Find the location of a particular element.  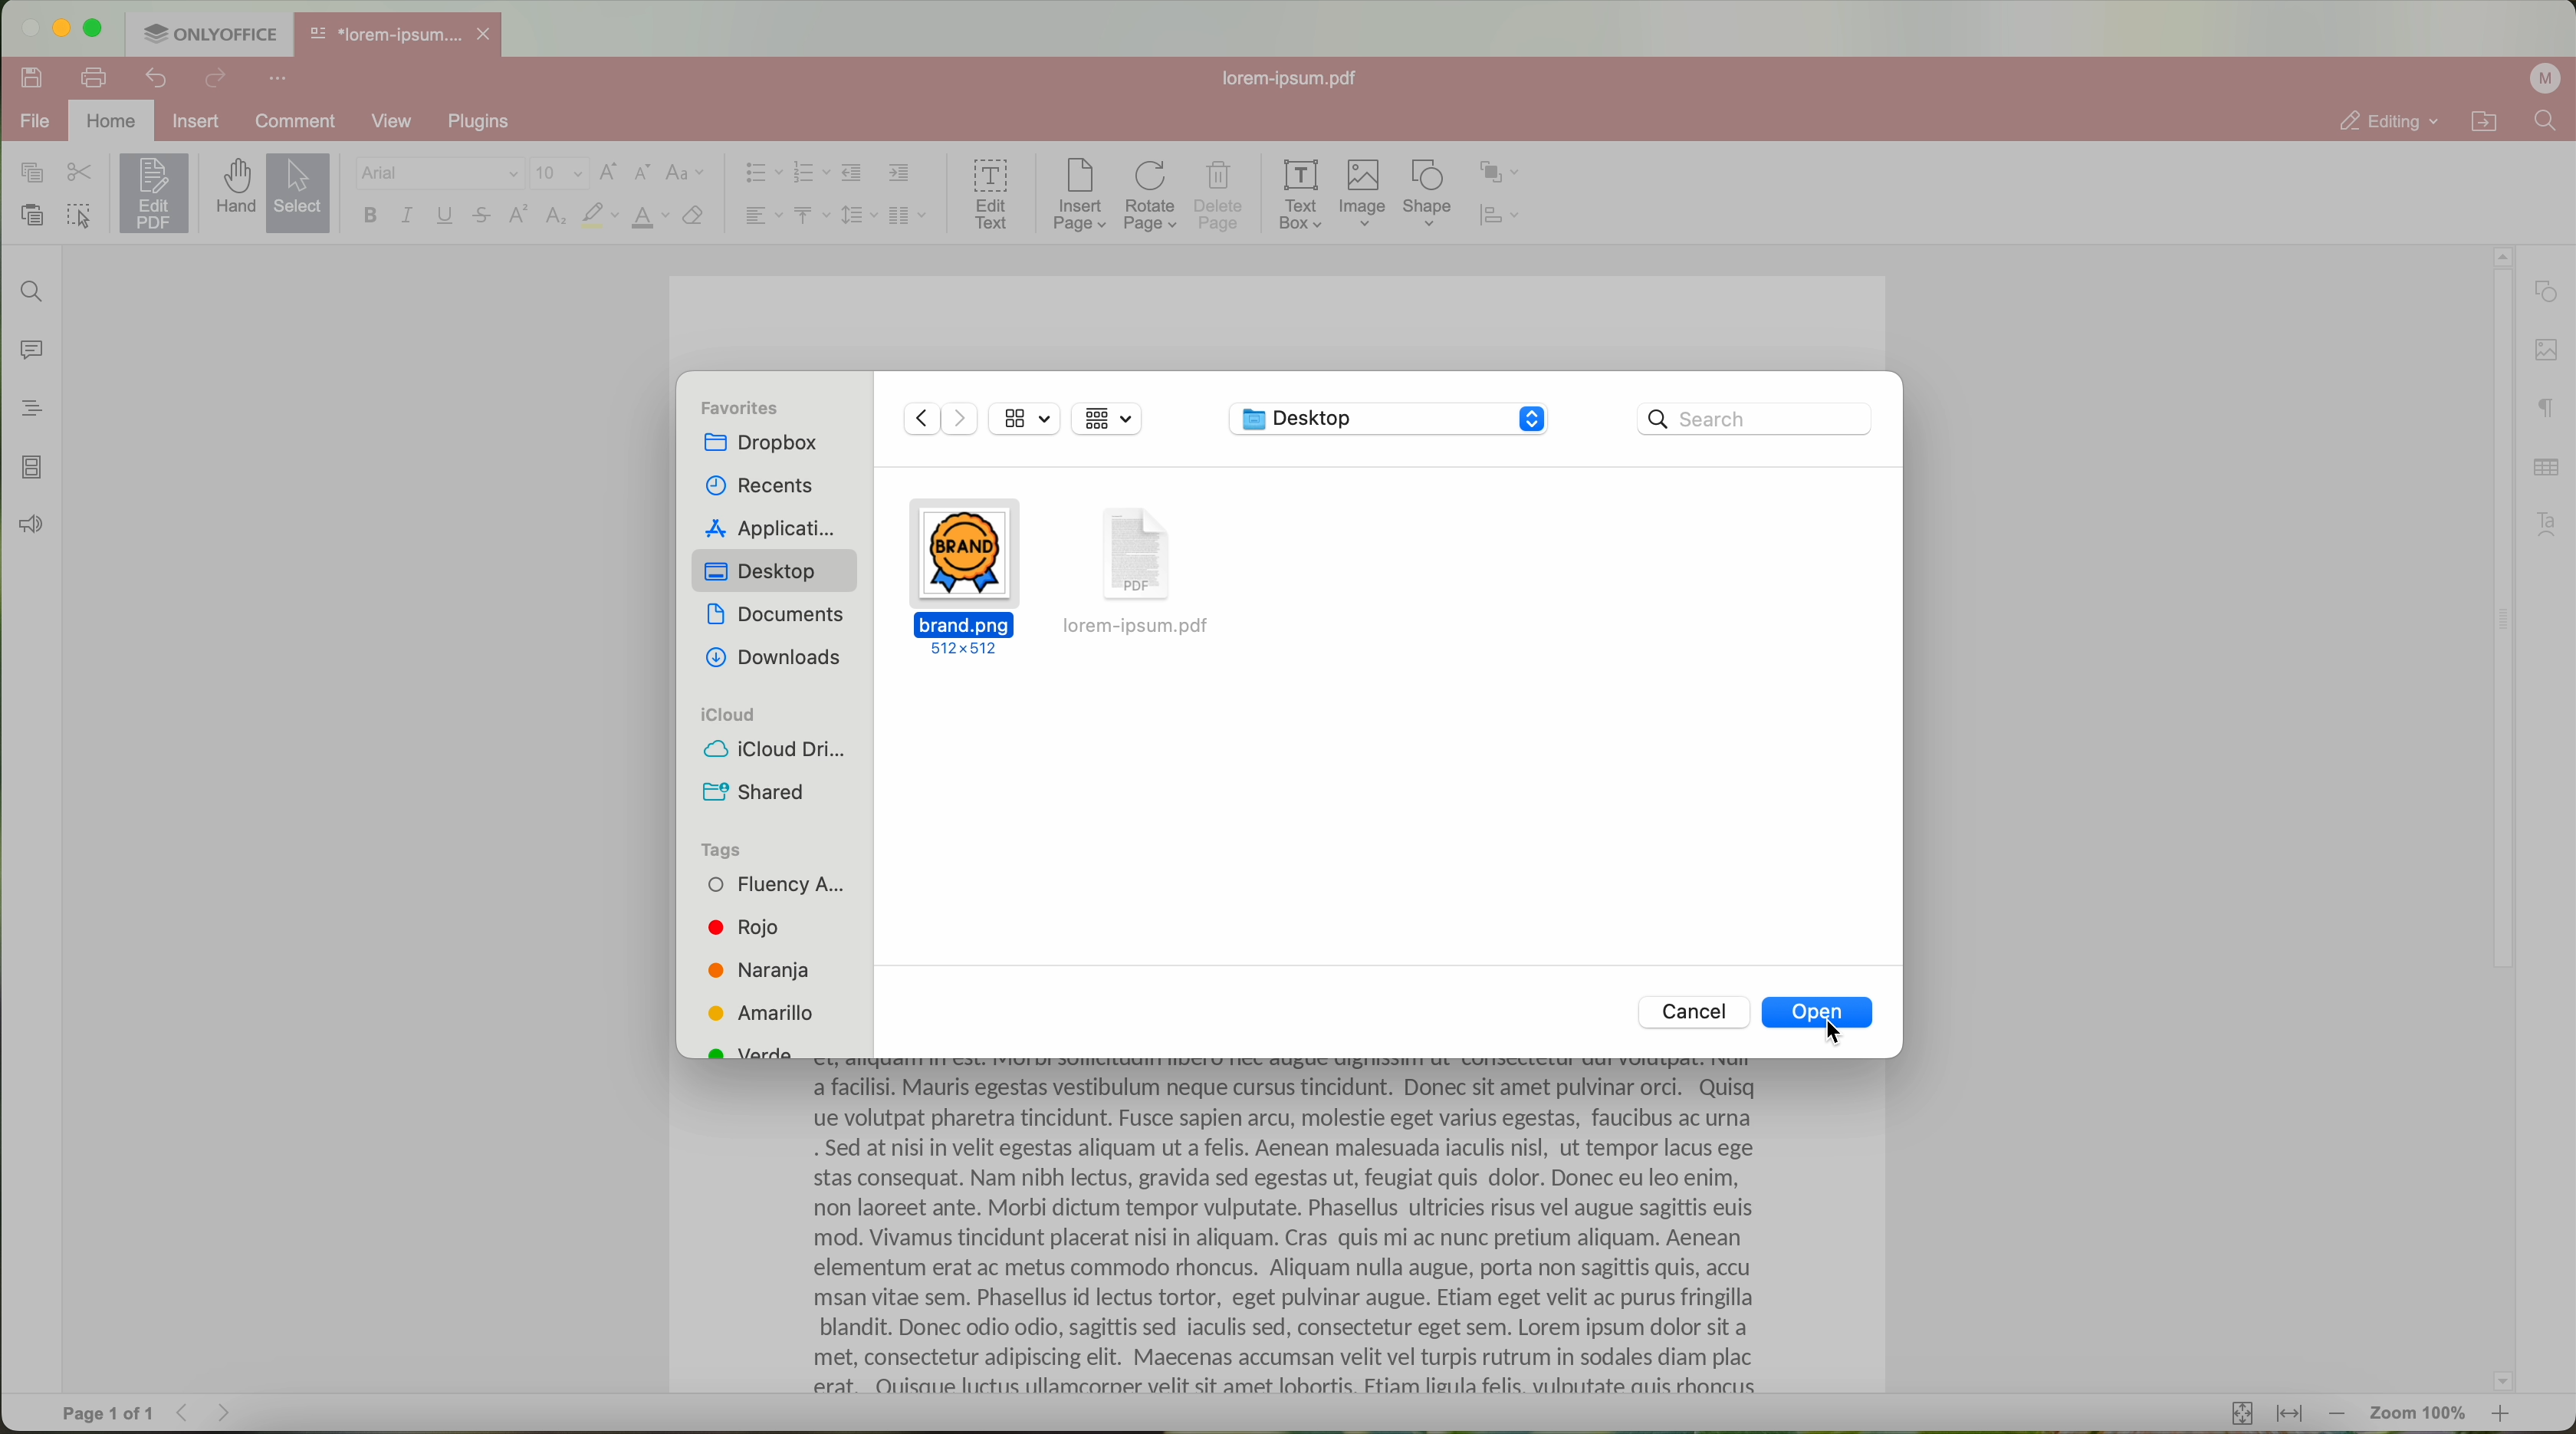

select all is located at coordinates (79, 218).